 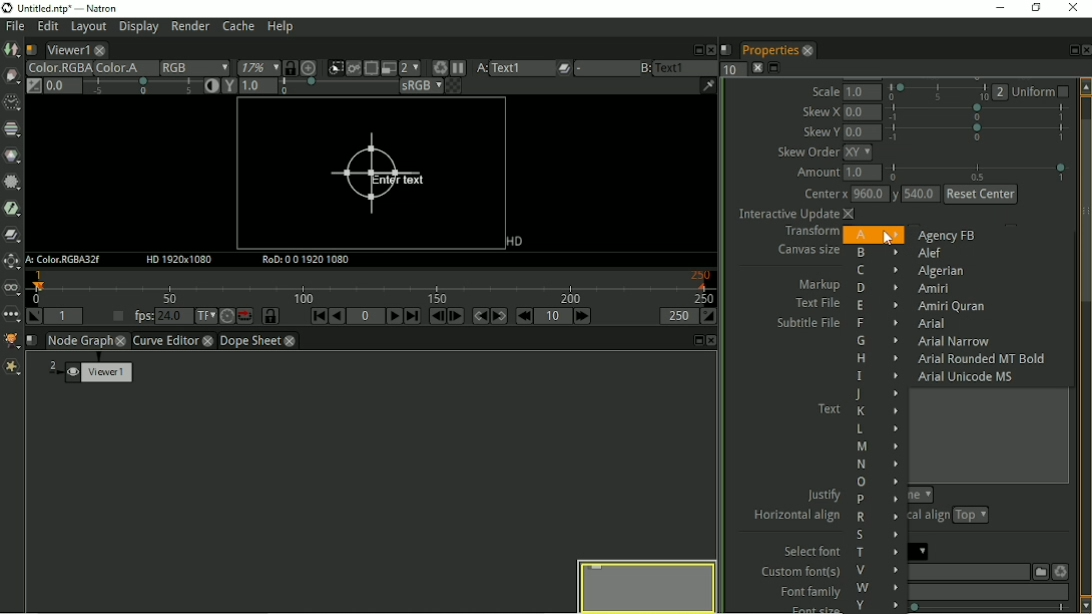 I want to click on Custom font(s), so click(x=798, y=572).